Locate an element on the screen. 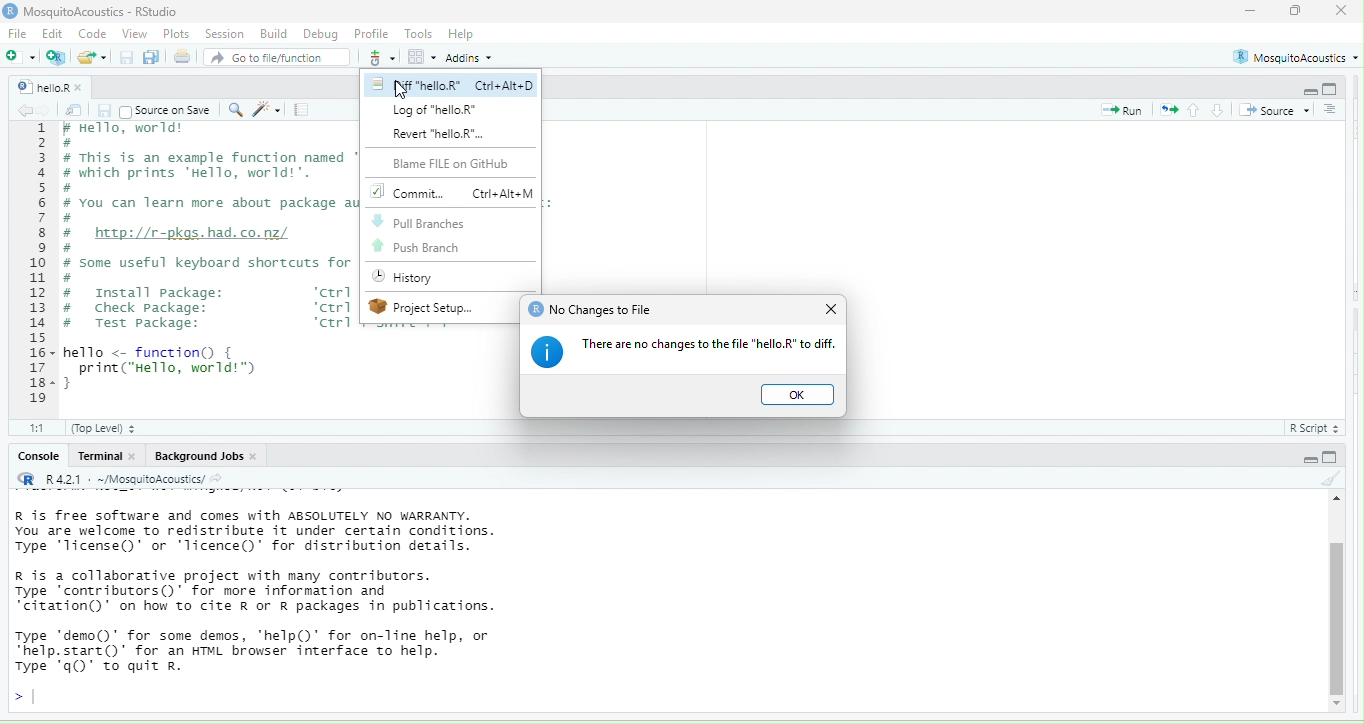 The image size is (1364, 724). vertical scroll bar is located at coordinates (1337, 603).